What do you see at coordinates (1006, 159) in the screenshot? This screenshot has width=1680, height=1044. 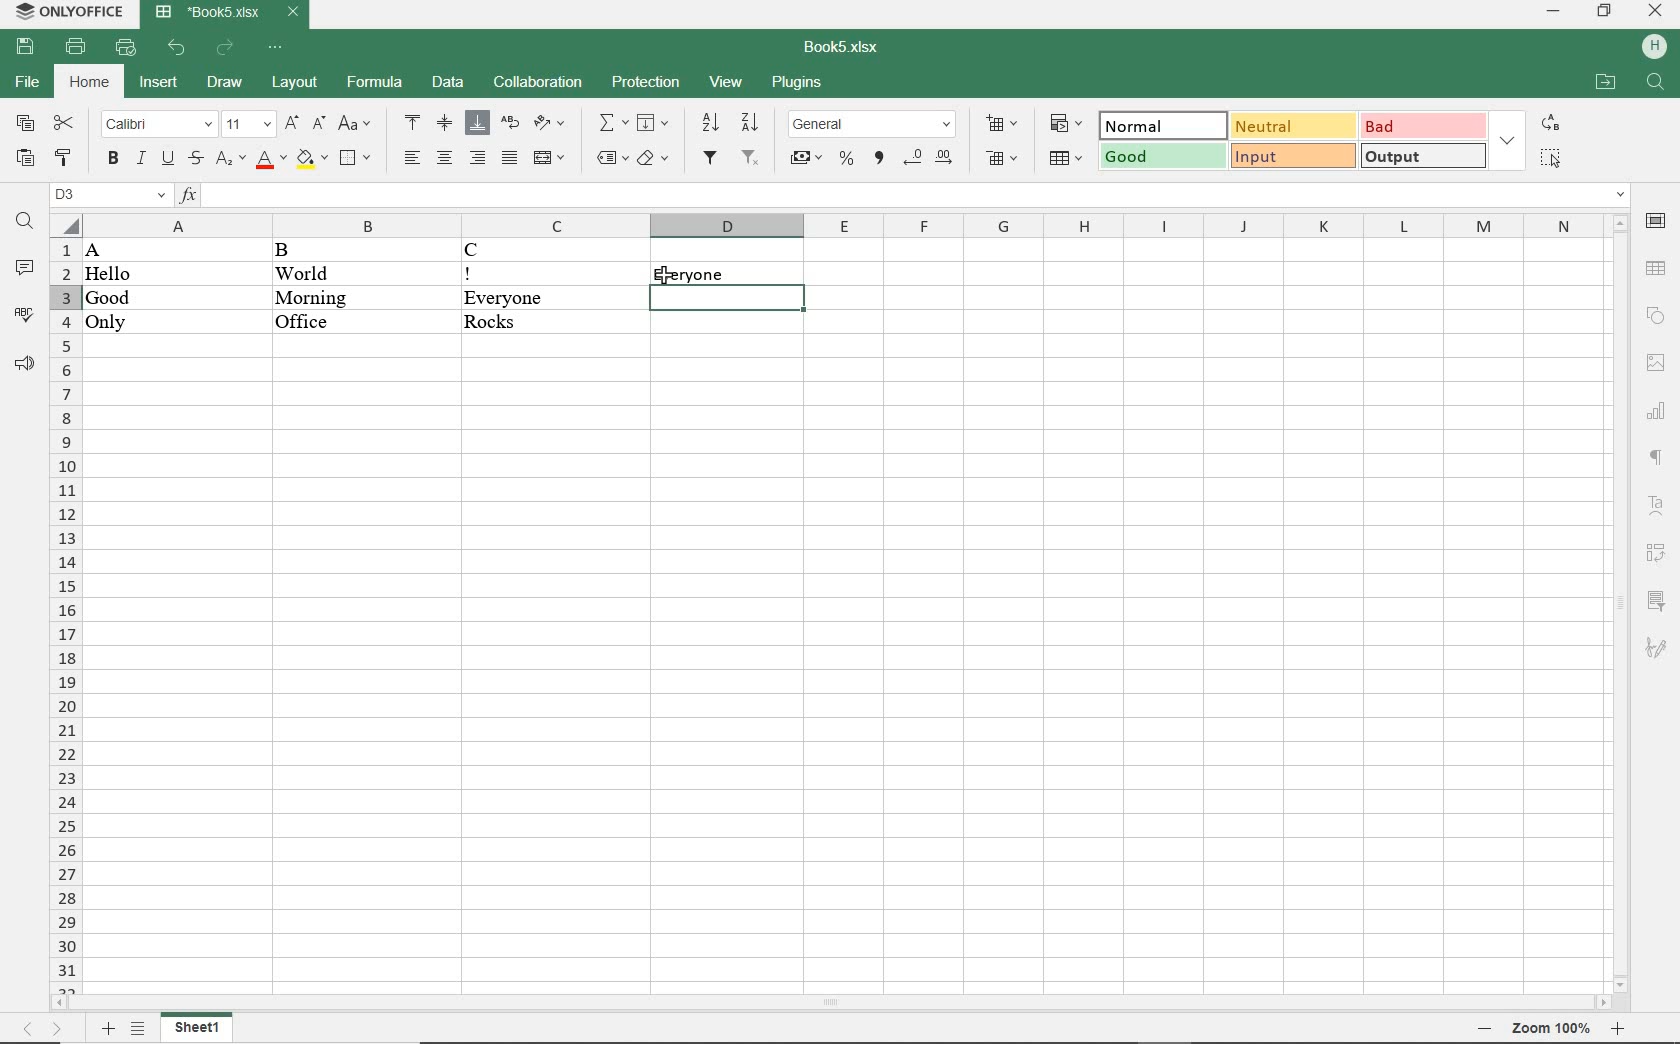 I see `delete cells` at bounding box center [1006, 159].